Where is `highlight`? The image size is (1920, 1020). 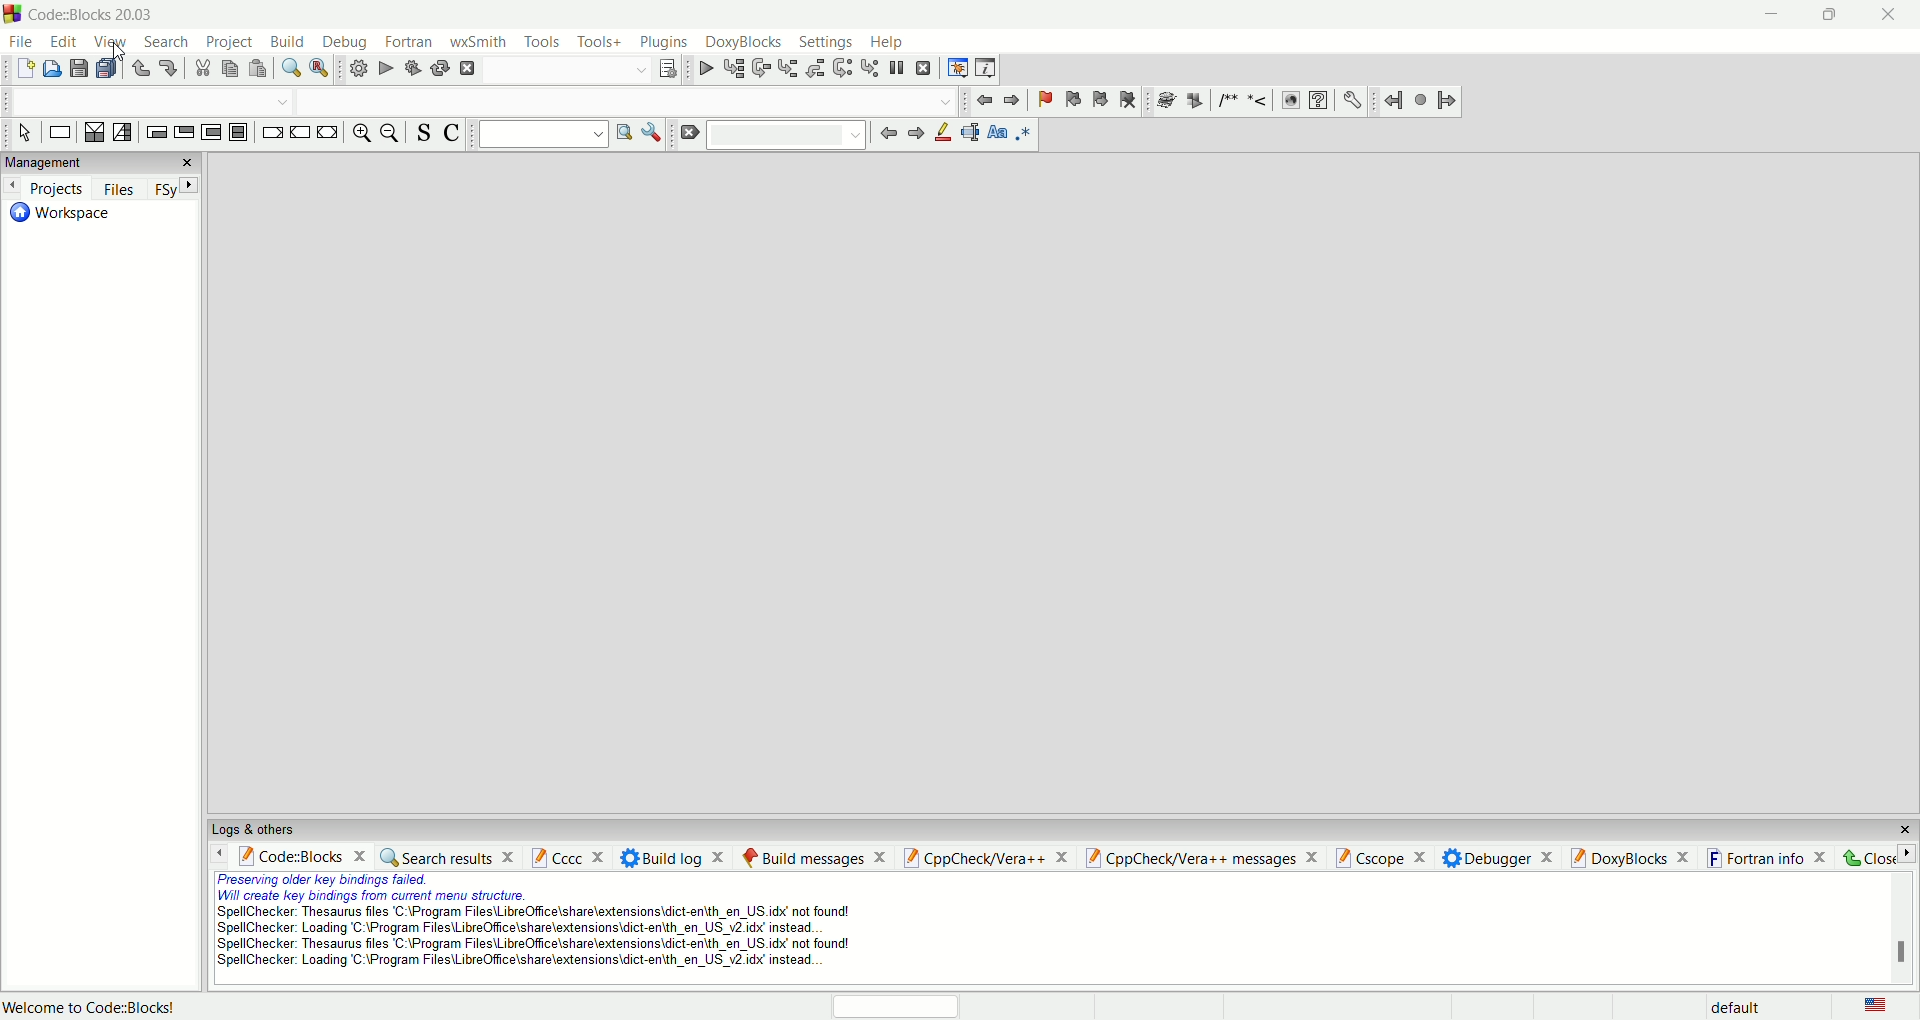
highlight is located at coordinates (943, 135).